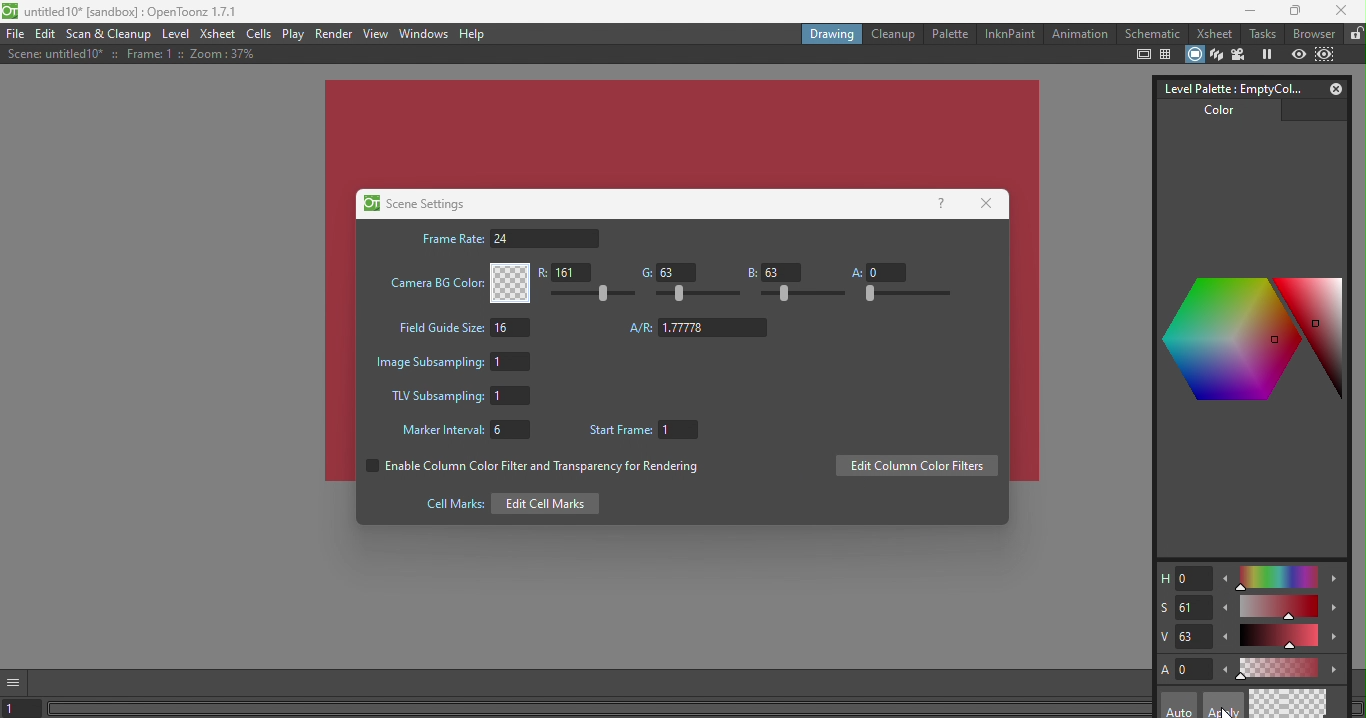  What do you see at coordinates (1247, 336) in the screenshot?
I see `Color palettes` at bounding box center [1247, 336].